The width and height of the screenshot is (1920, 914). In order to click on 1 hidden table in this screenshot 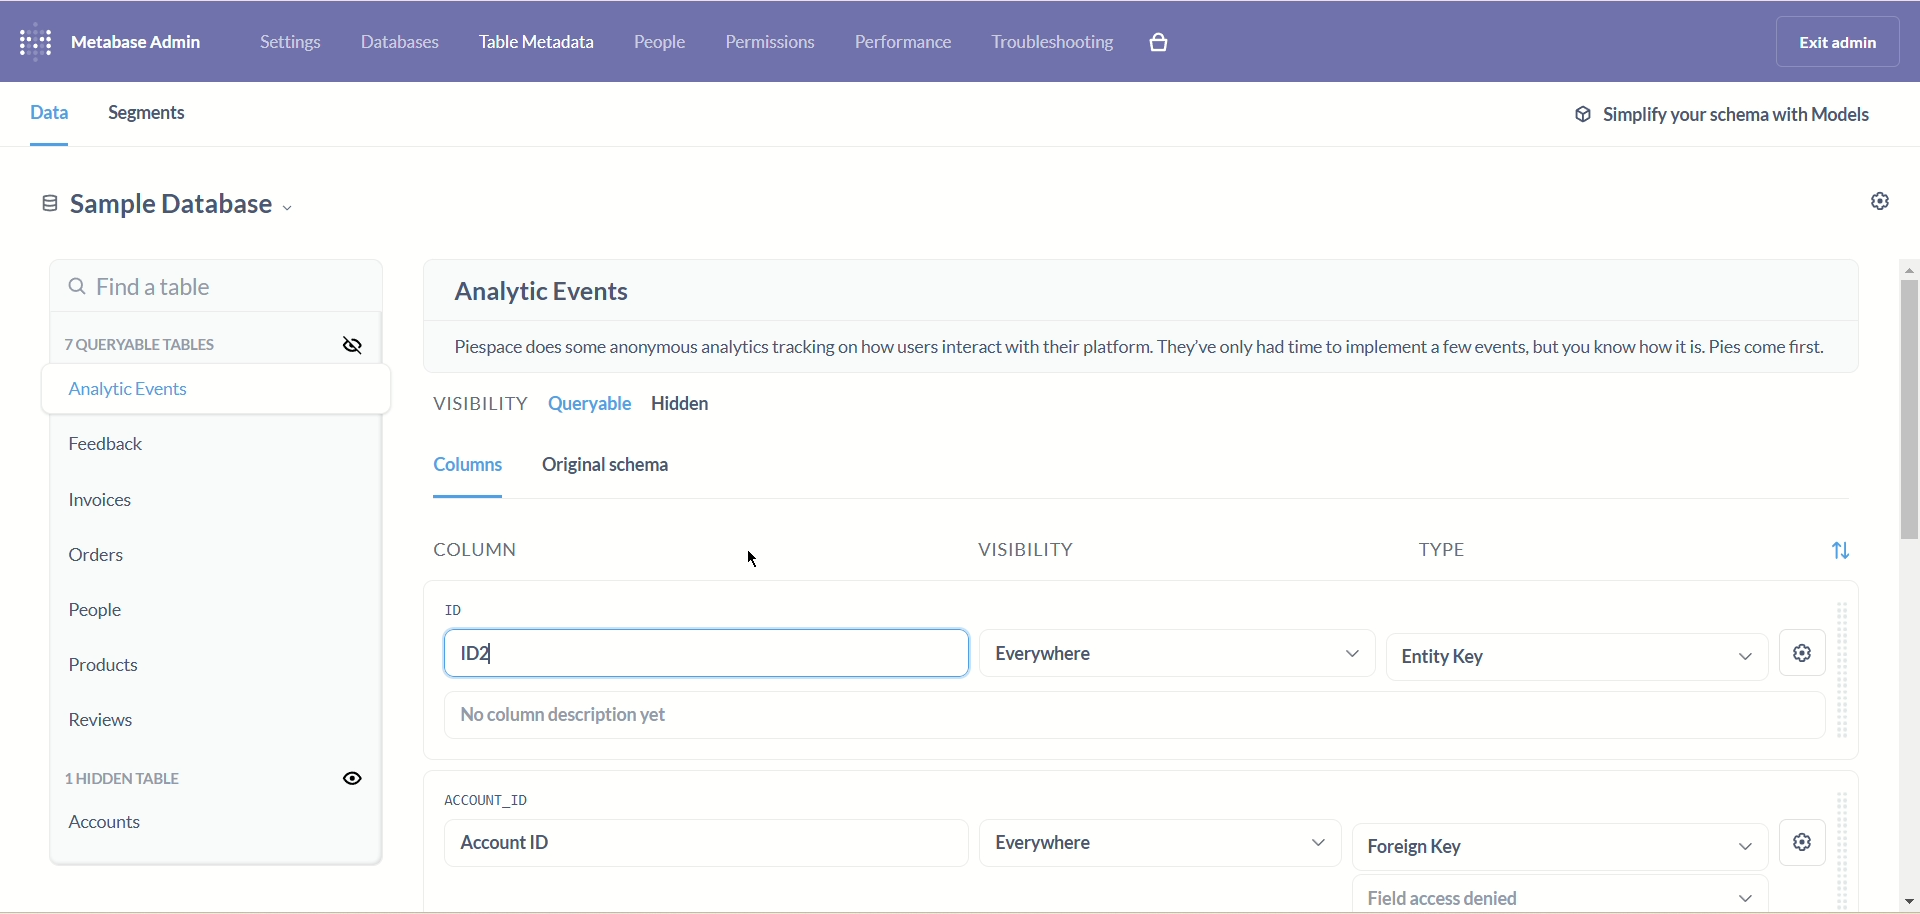, I will do `click(130, 778)`.